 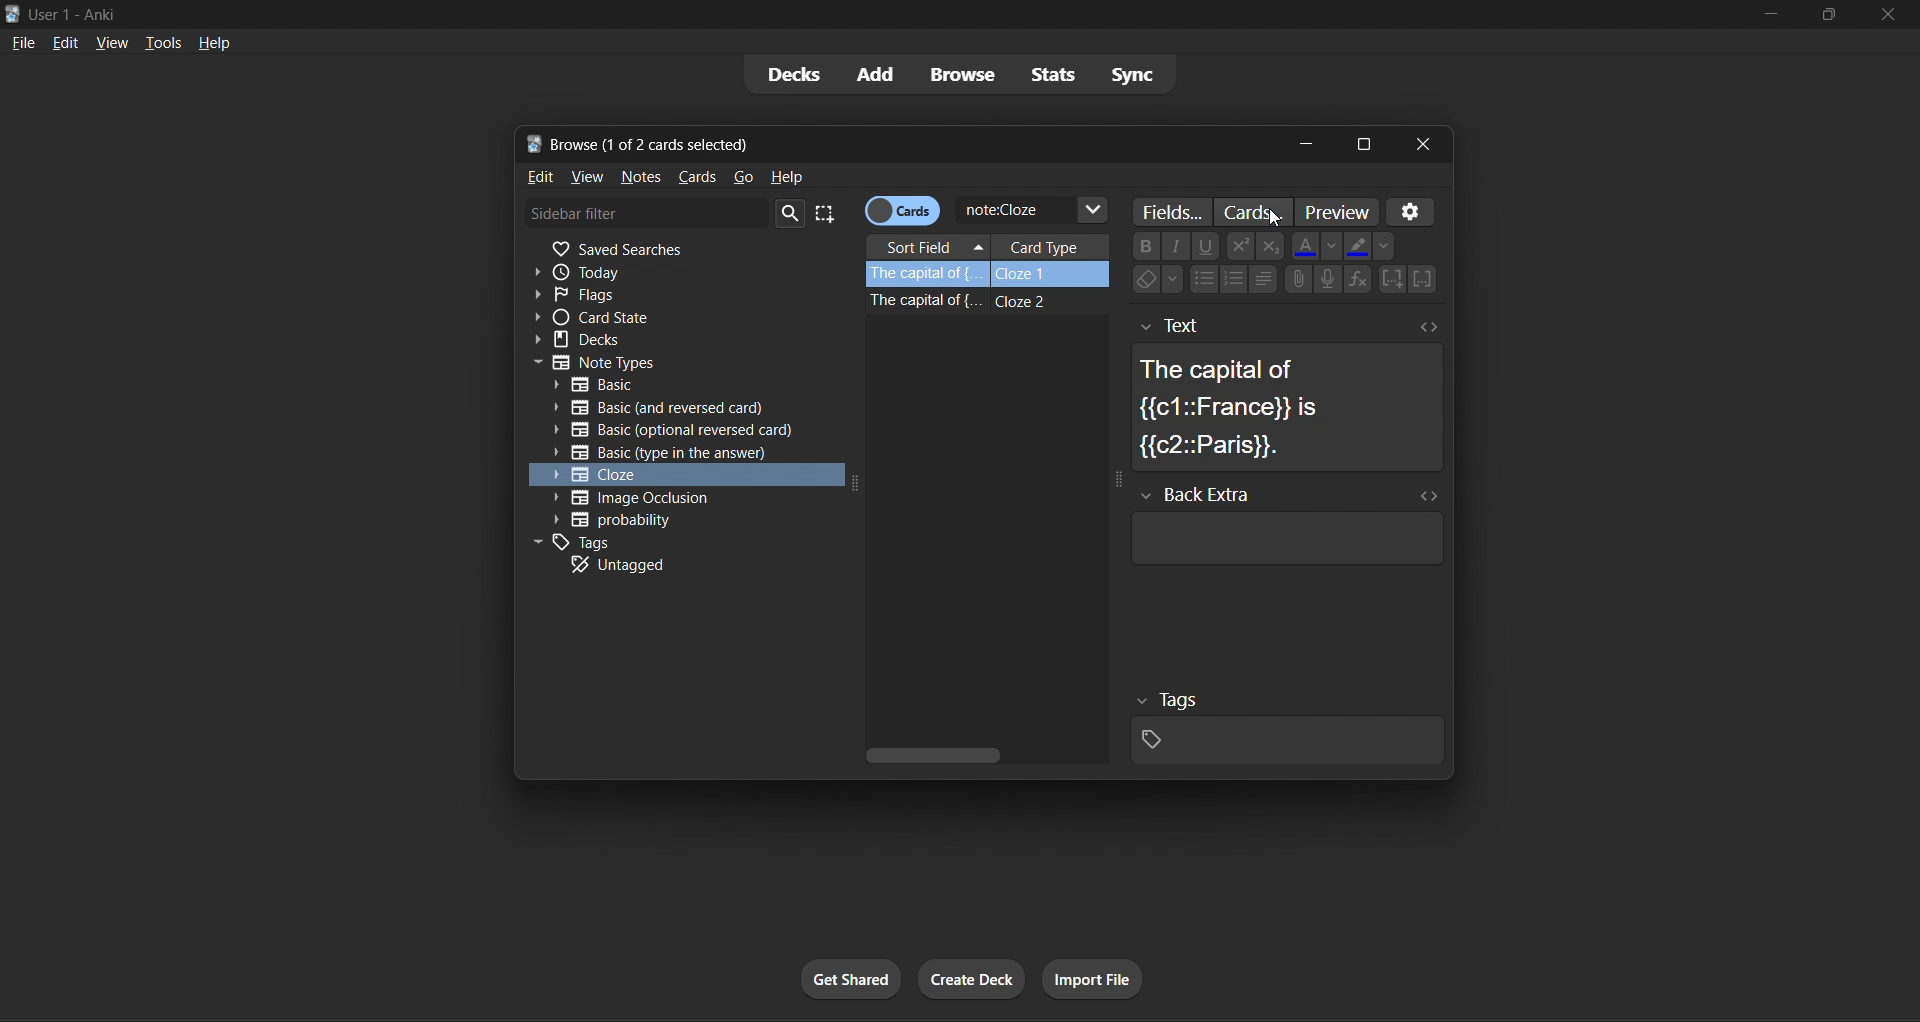 What do you see at coordinates (854, 978) in the screenshot?
I see `get shared` at bounding box center [854, 978].